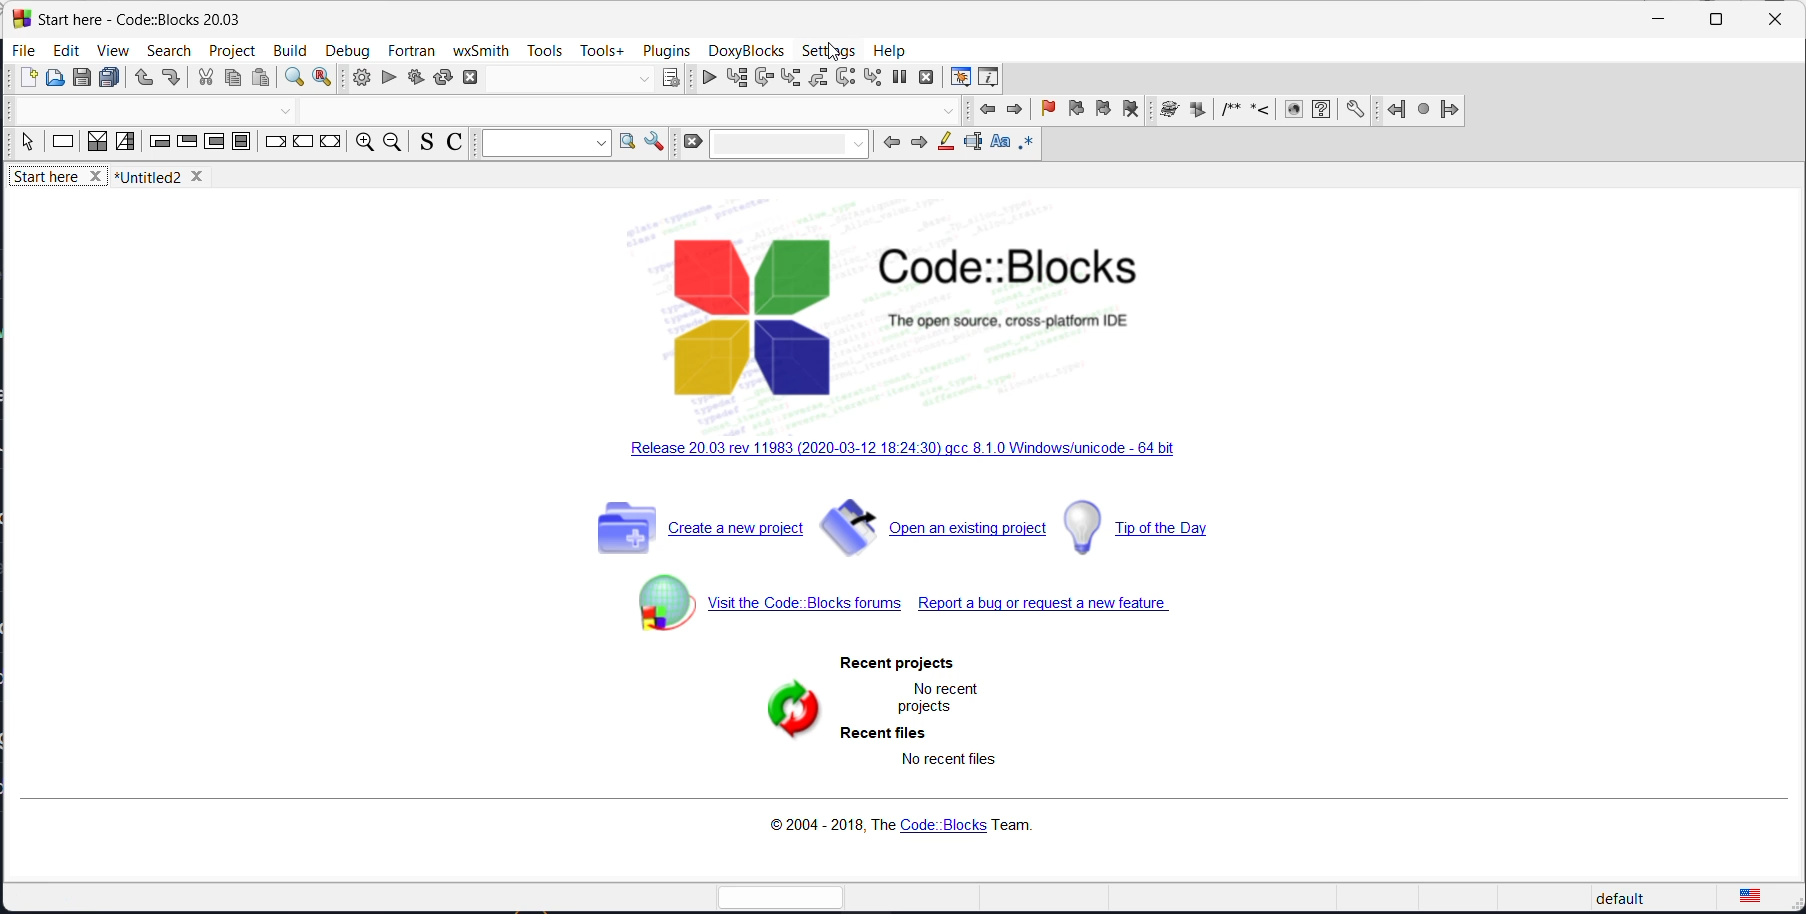  What do you see at coordinates (1775, 21) in the screenshot?
I see `close` at bounding box center [1775, 21].